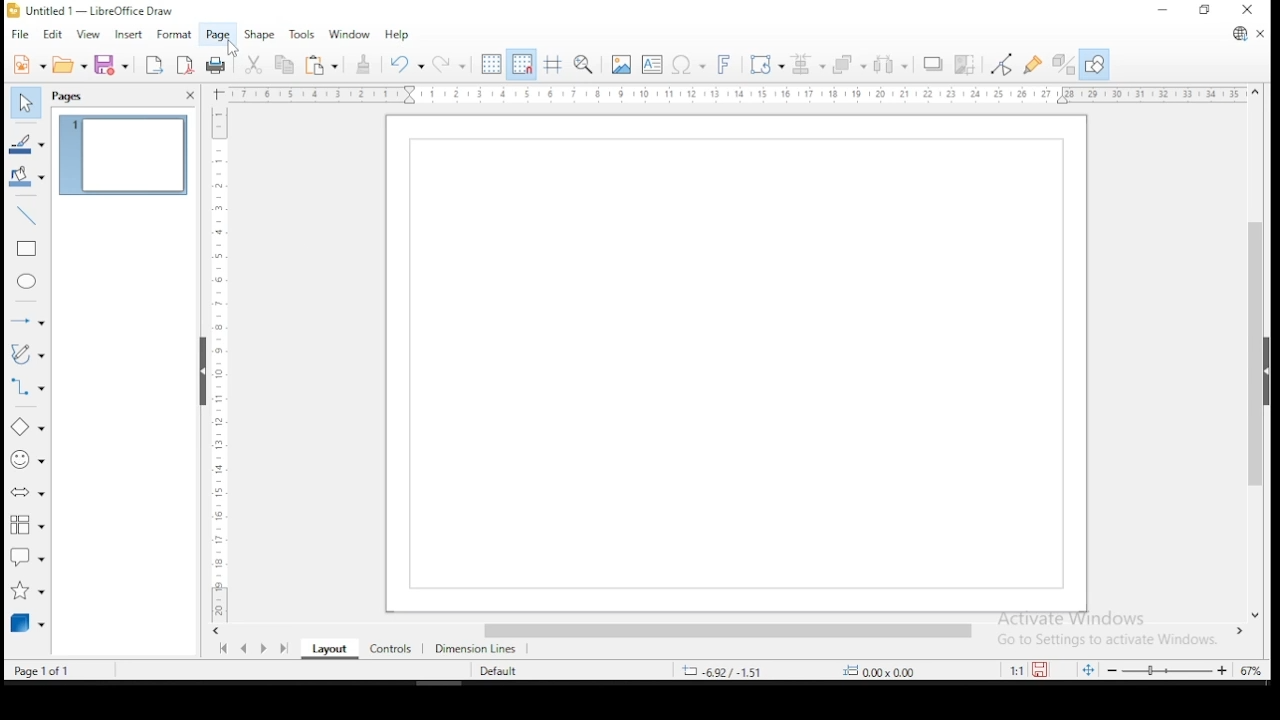  What do you see at coordinates (965, 64) in the screenshot?
I see `crop` at bounding box center [965, 64].